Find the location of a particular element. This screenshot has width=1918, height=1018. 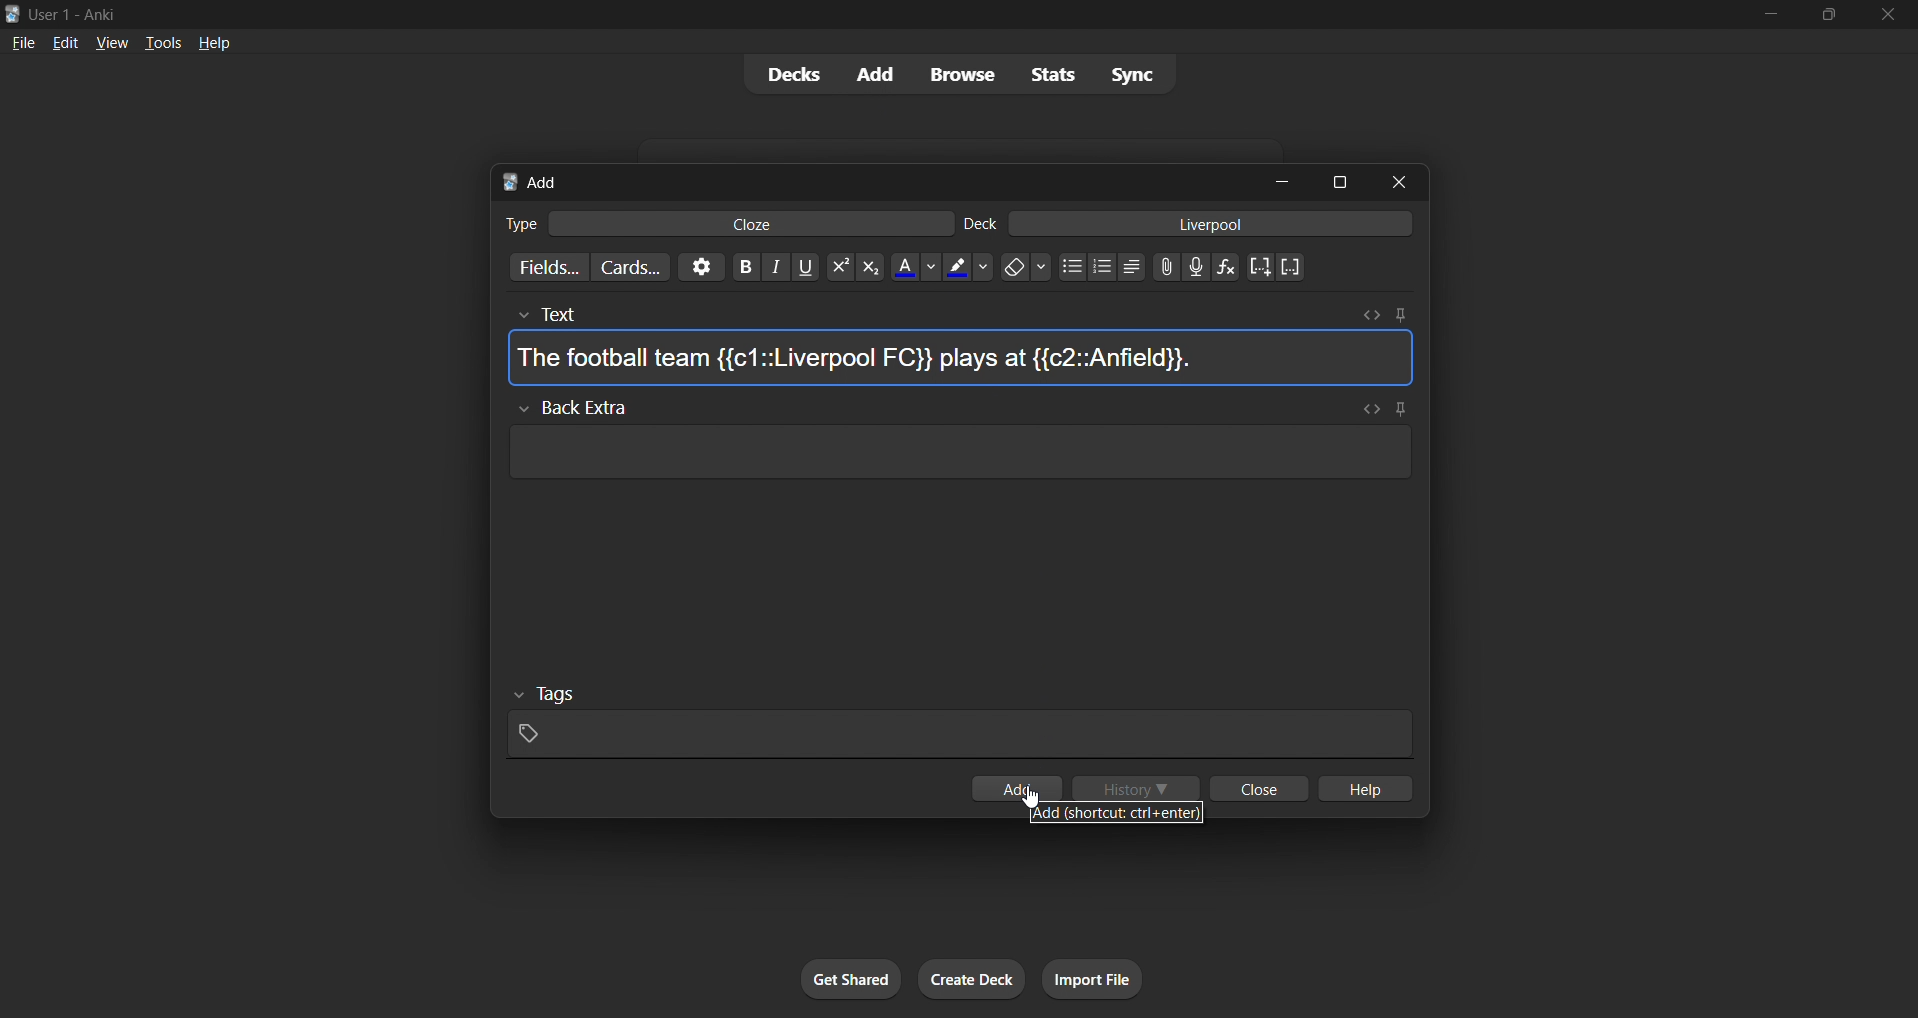

card text field is located at coordinates (963, 361).